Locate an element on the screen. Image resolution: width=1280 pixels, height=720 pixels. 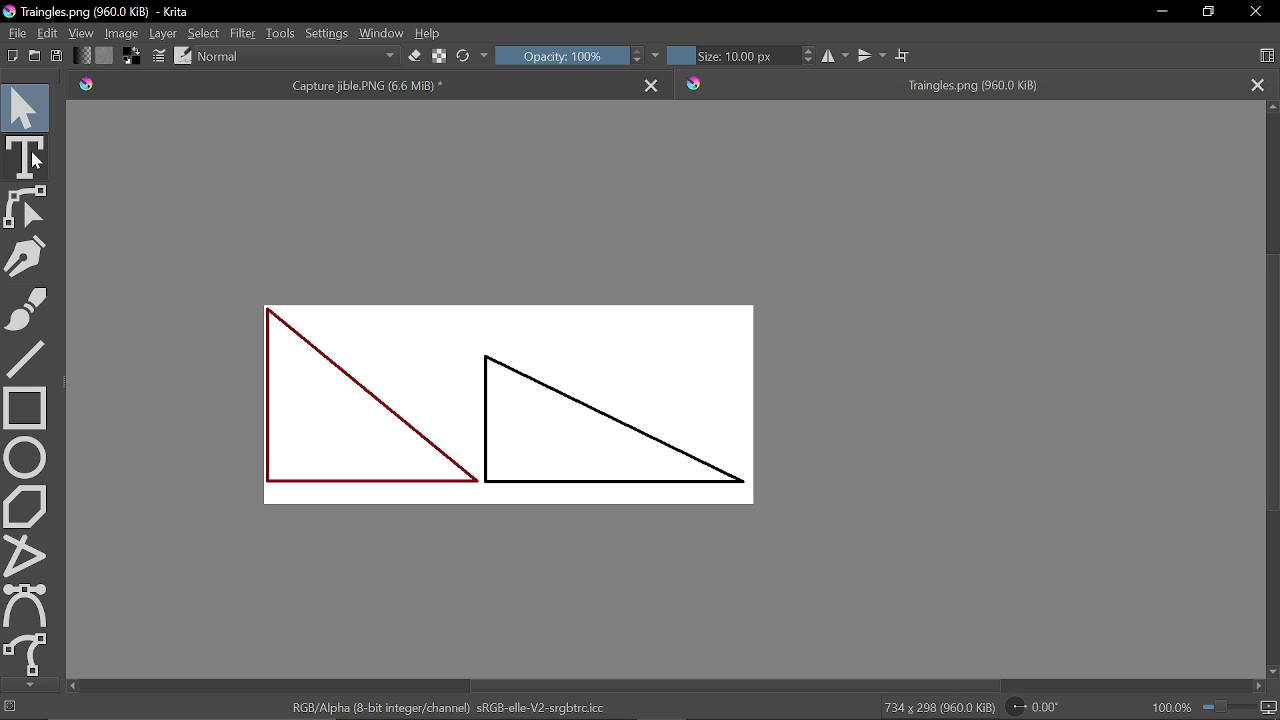
Select is located at coordinates (204, 32).